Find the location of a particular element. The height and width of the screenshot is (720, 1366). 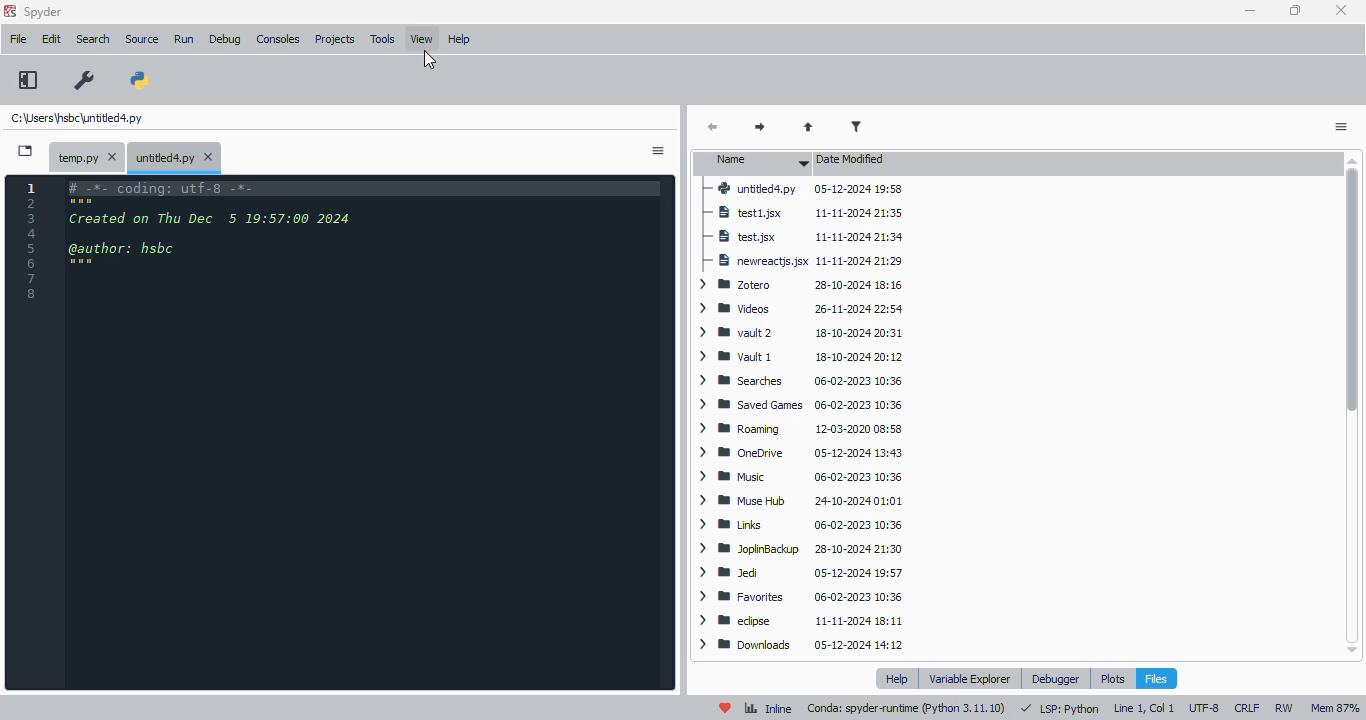

help is located at coordinates (459, 39).